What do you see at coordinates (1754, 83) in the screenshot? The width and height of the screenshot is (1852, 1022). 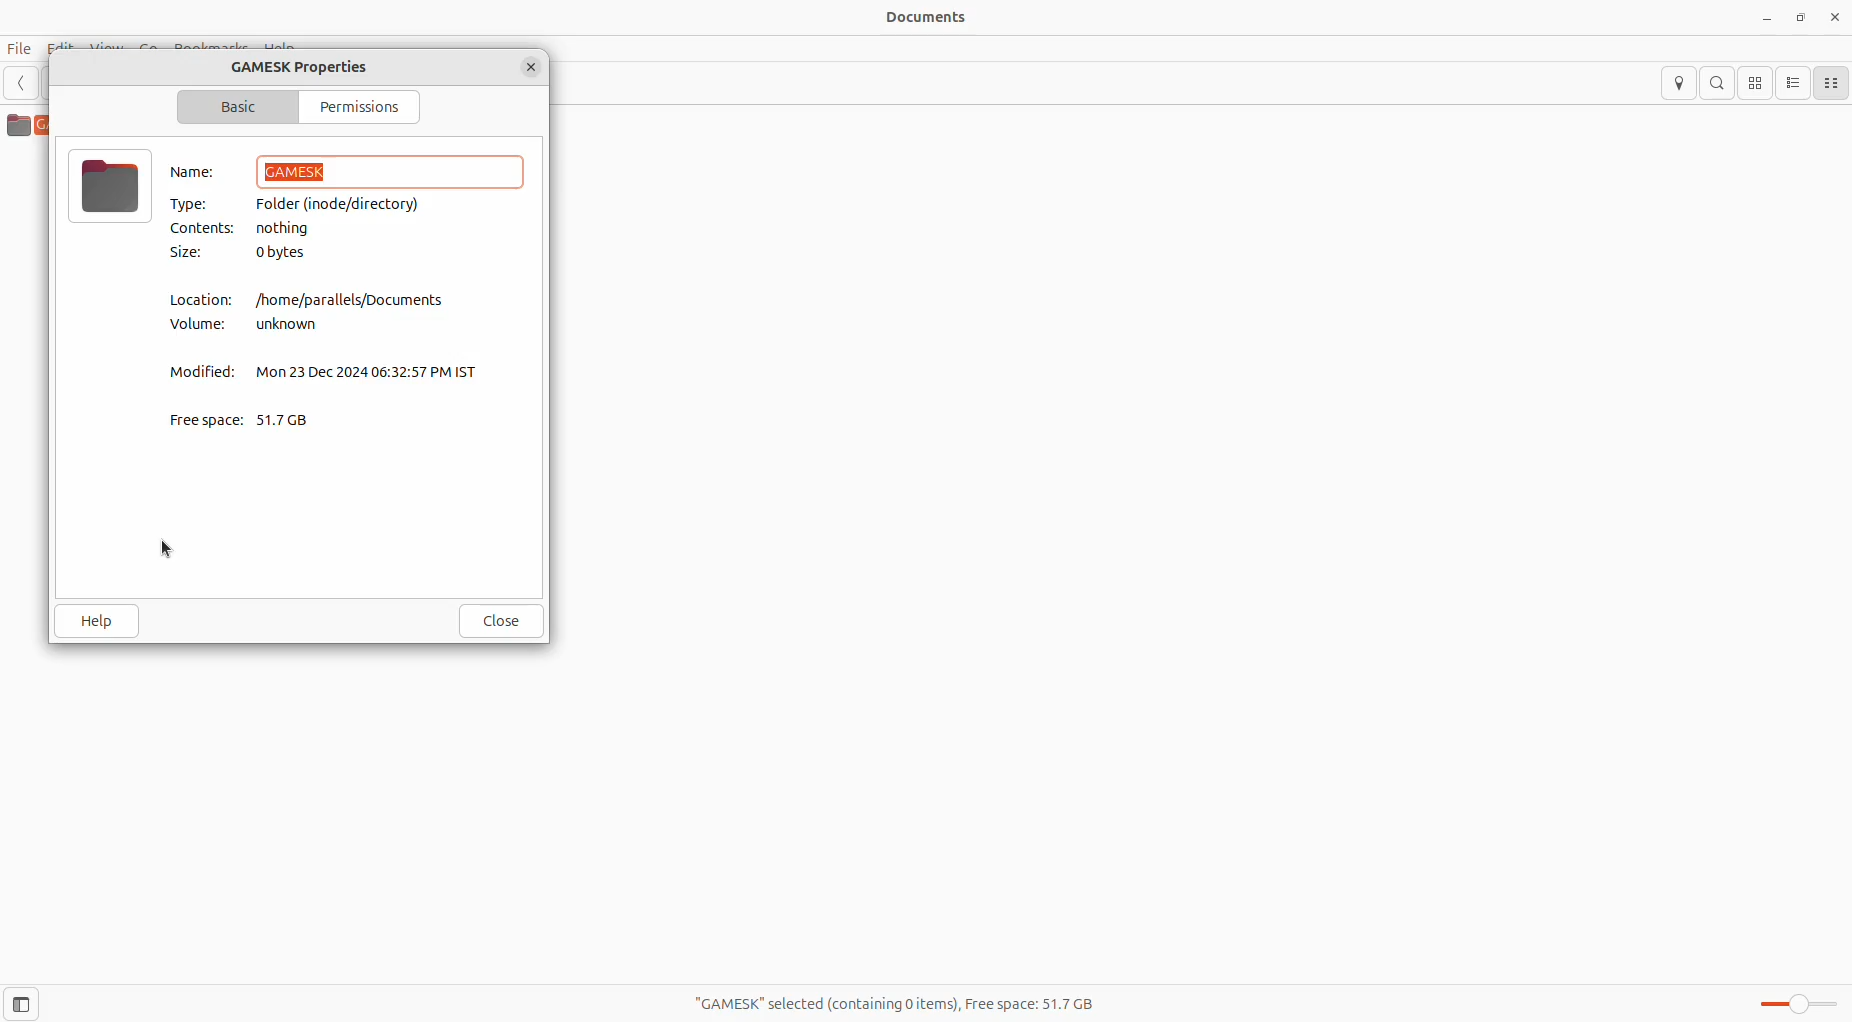 I see `icon view` at bounding box center [1754, 83].